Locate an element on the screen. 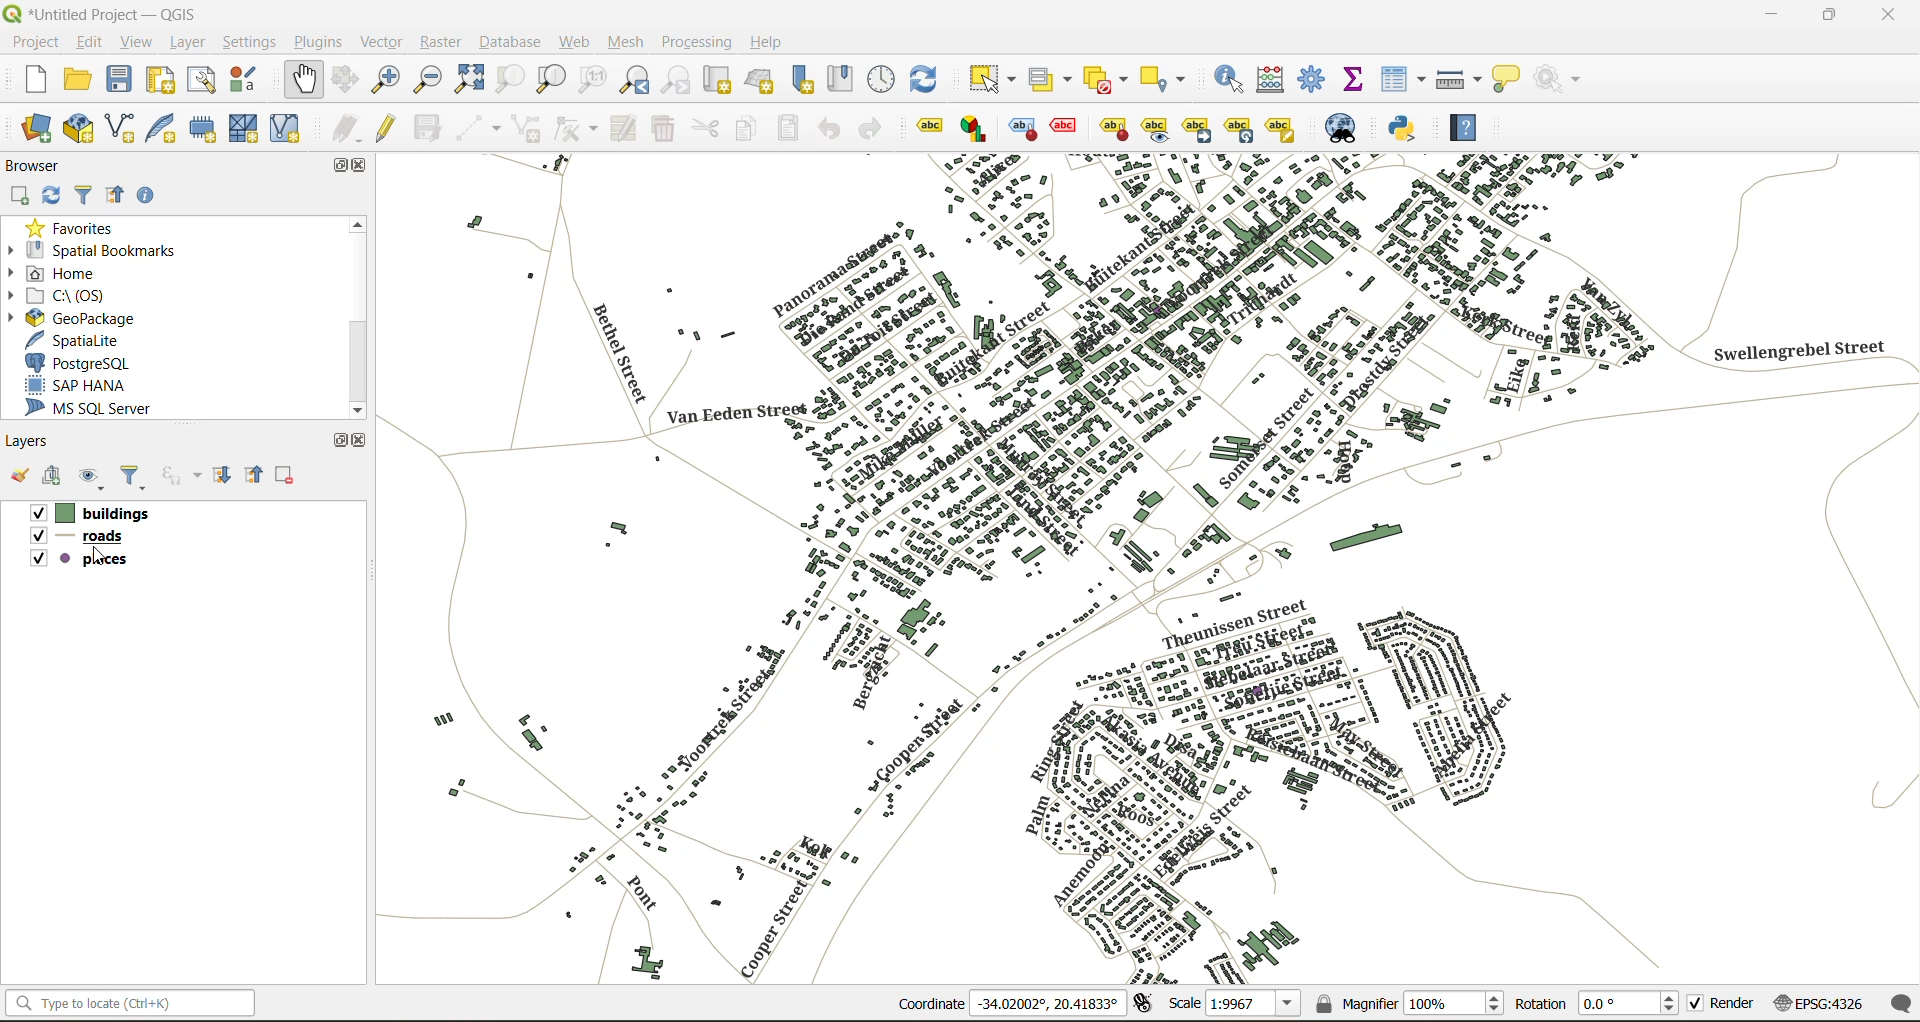 This screenshot has width=1920, height=1022. view is located at coordinates (137, 43).